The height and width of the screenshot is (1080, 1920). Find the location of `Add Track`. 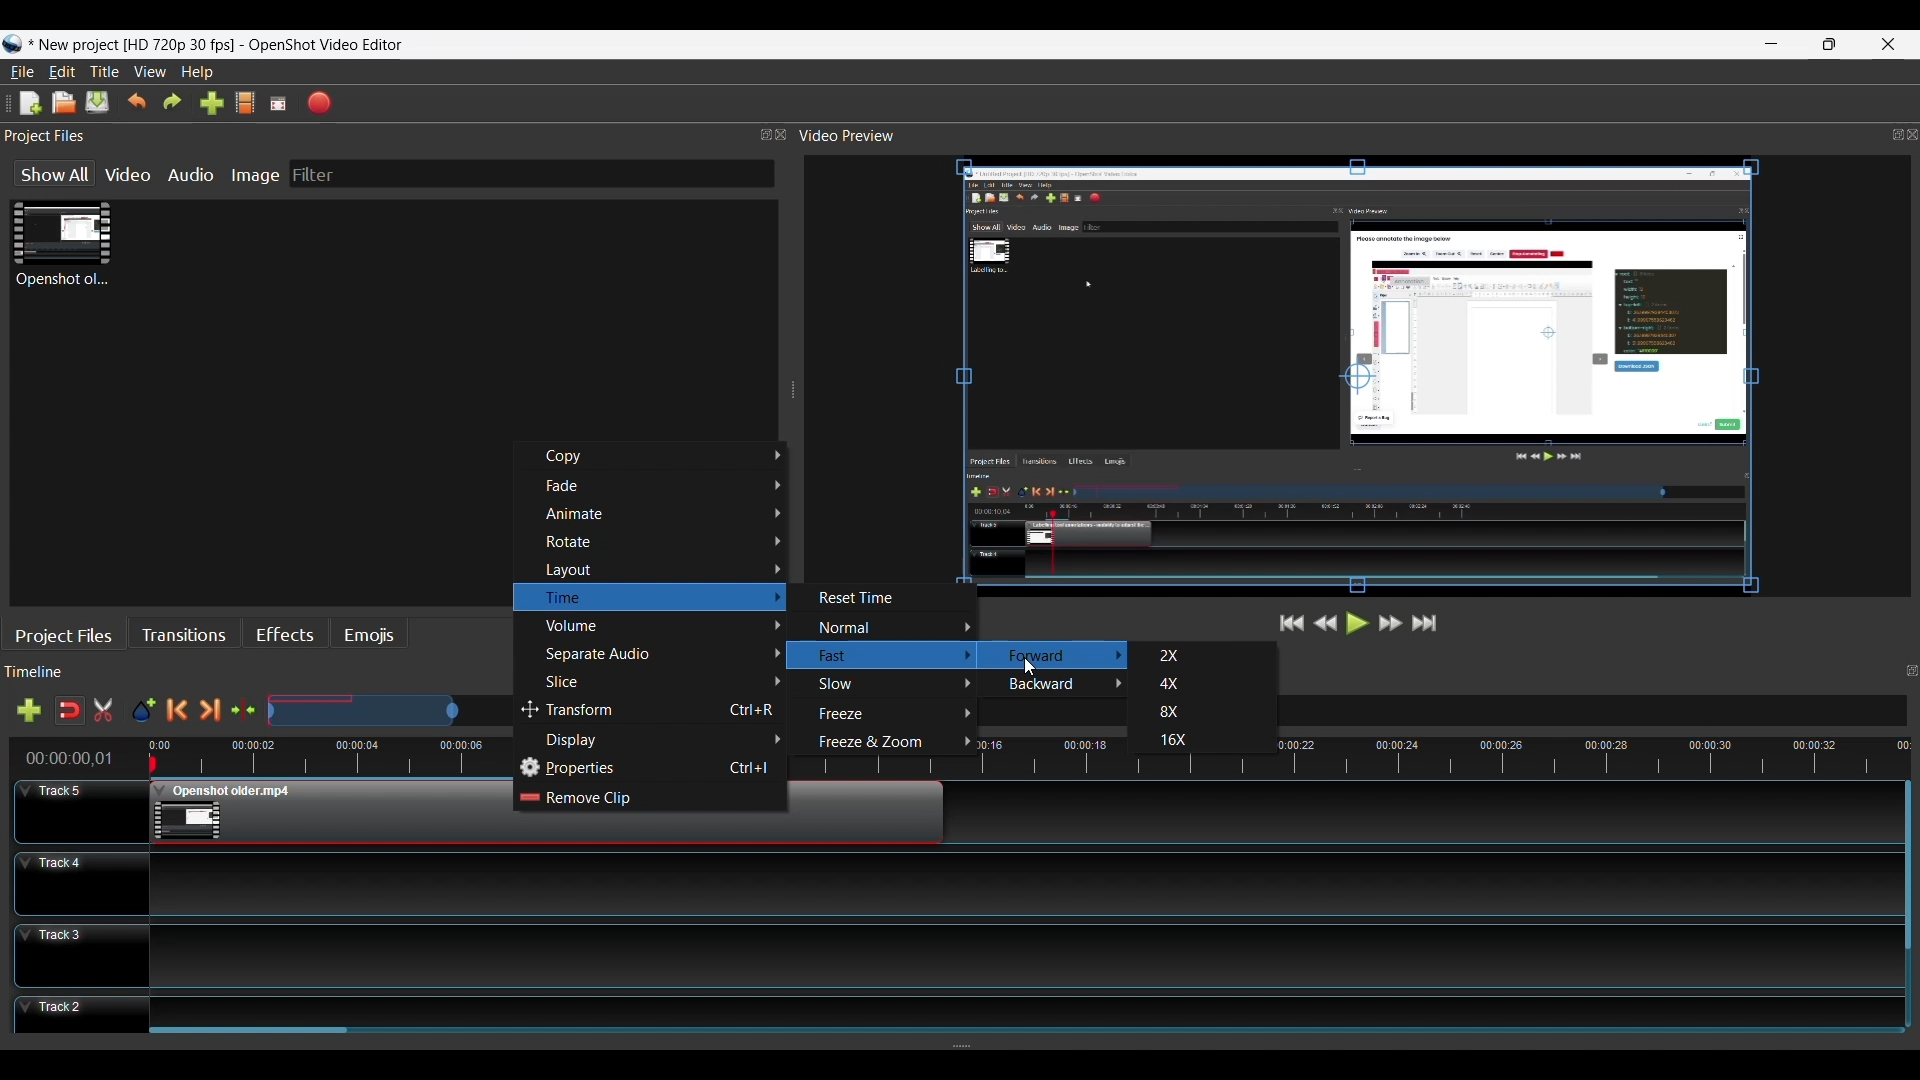

Add Track is located at coordinates (29, 710).